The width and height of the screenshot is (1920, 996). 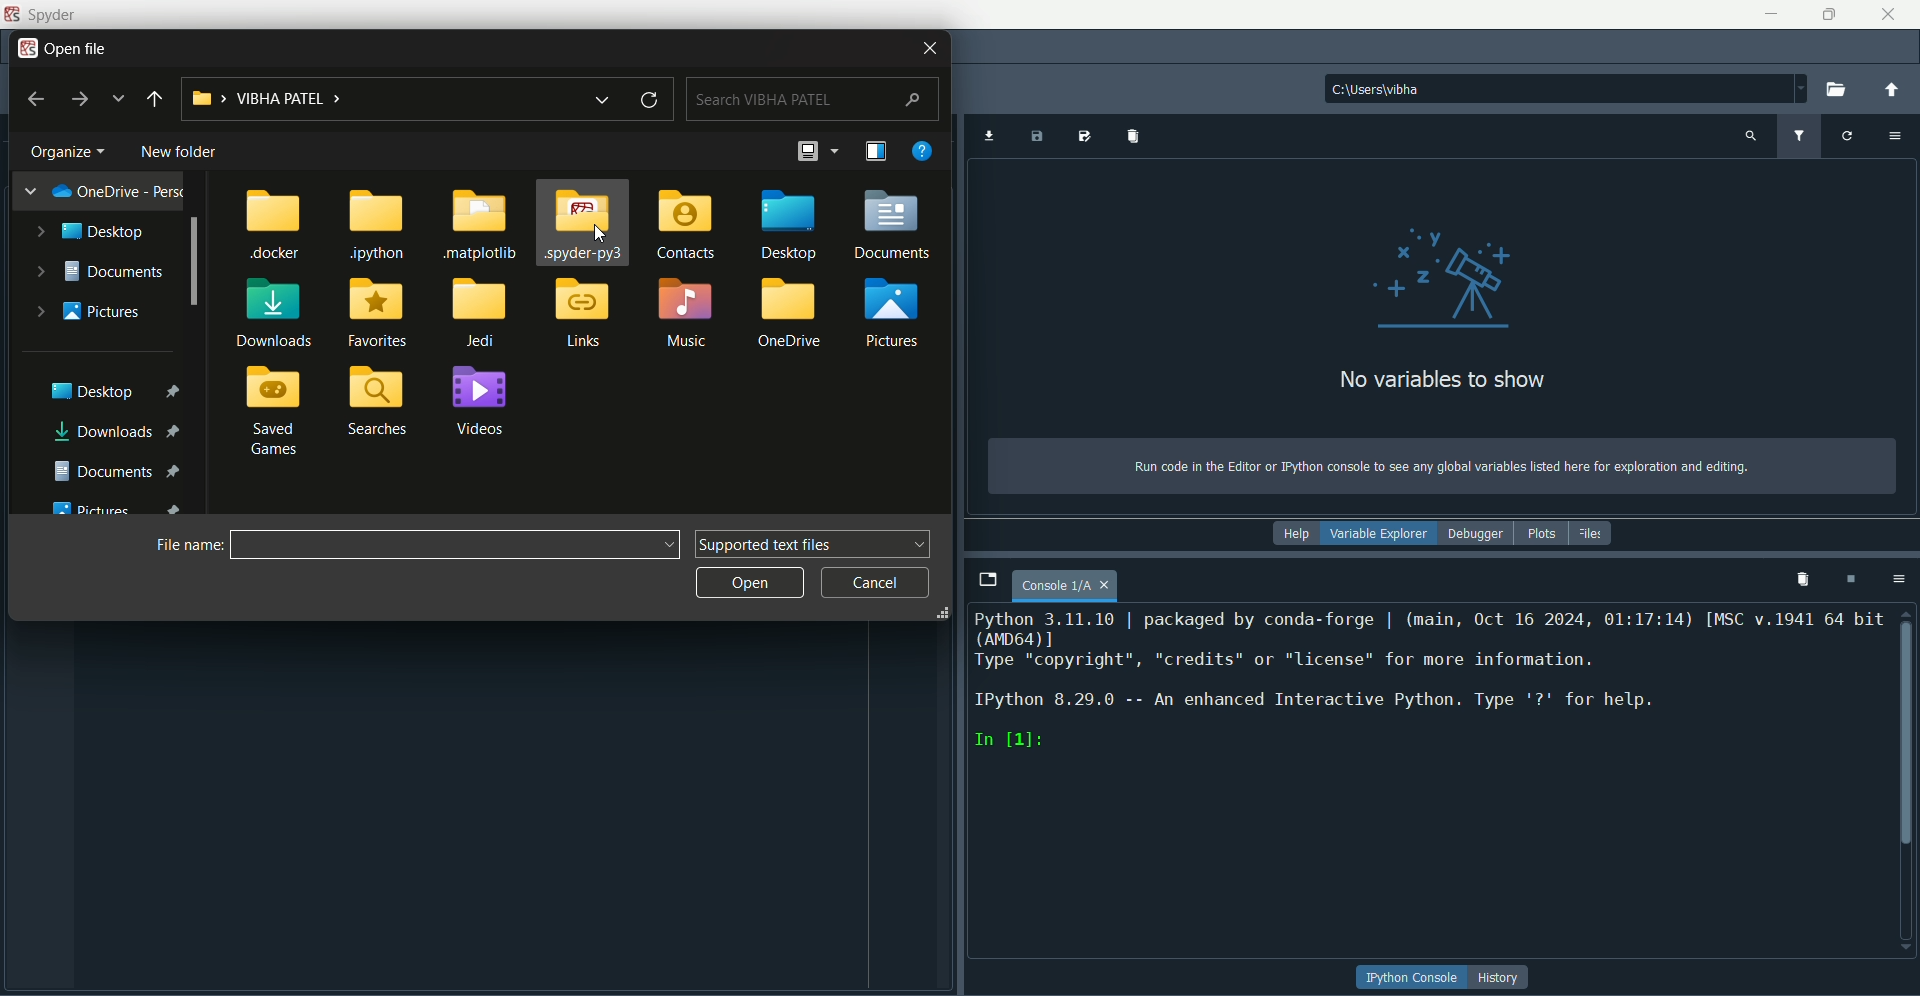 I want to click on options, so click(x=1903, y=580).